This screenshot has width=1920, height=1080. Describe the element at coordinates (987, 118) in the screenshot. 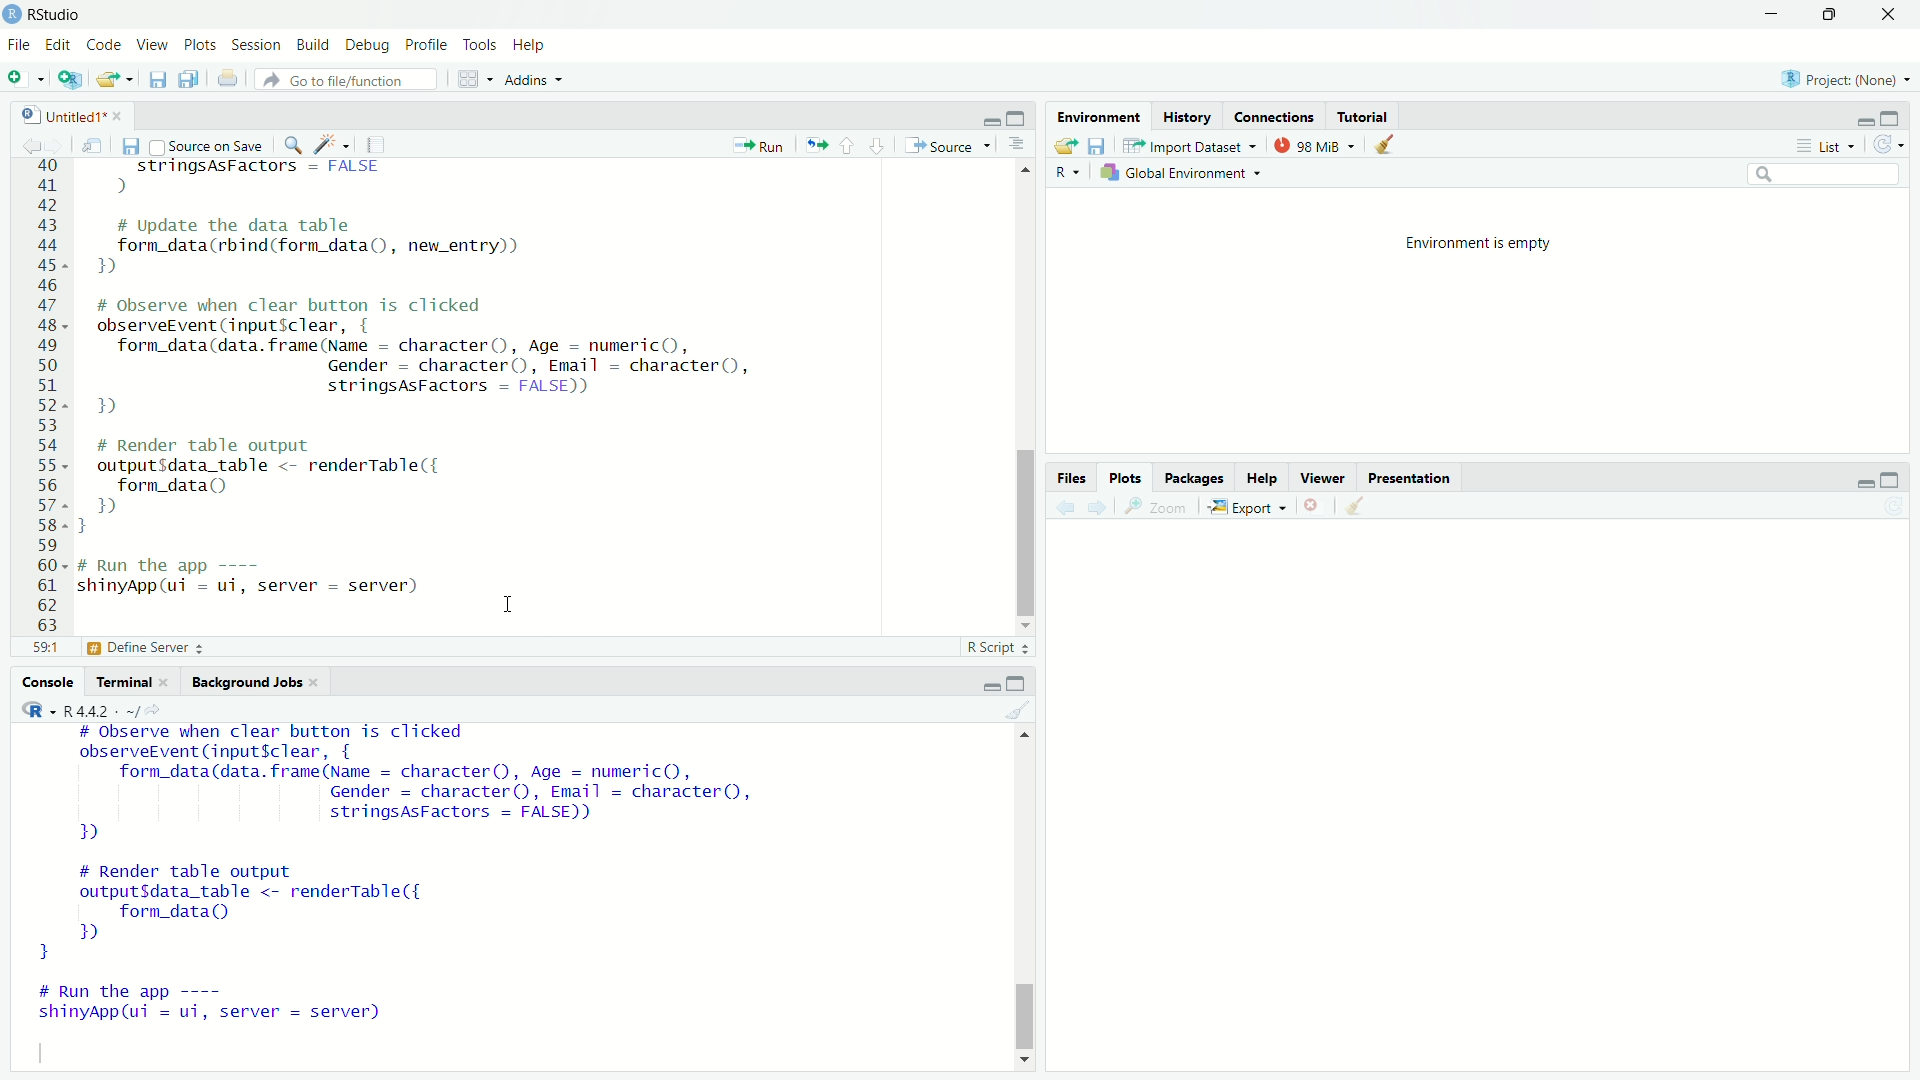

I see `minimize` at that location.